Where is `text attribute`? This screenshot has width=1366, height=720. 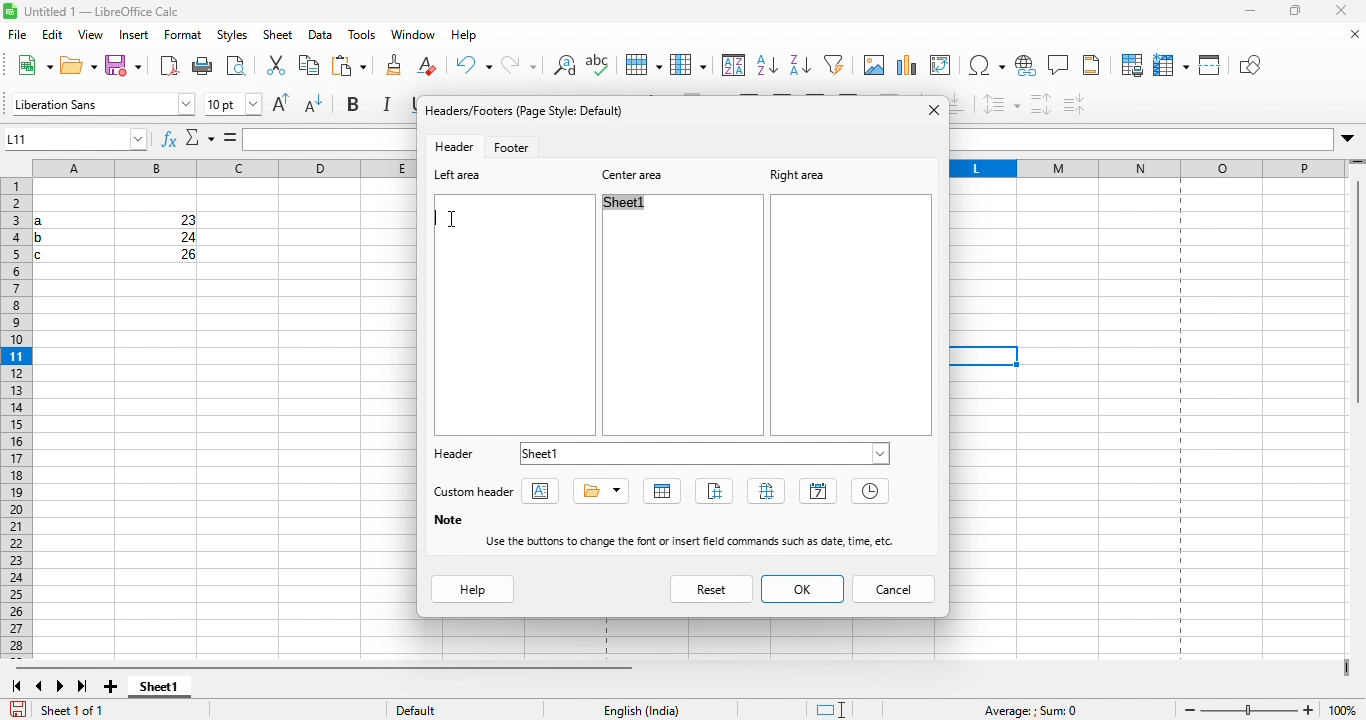 text attribute is located at coordinates (547, 494).